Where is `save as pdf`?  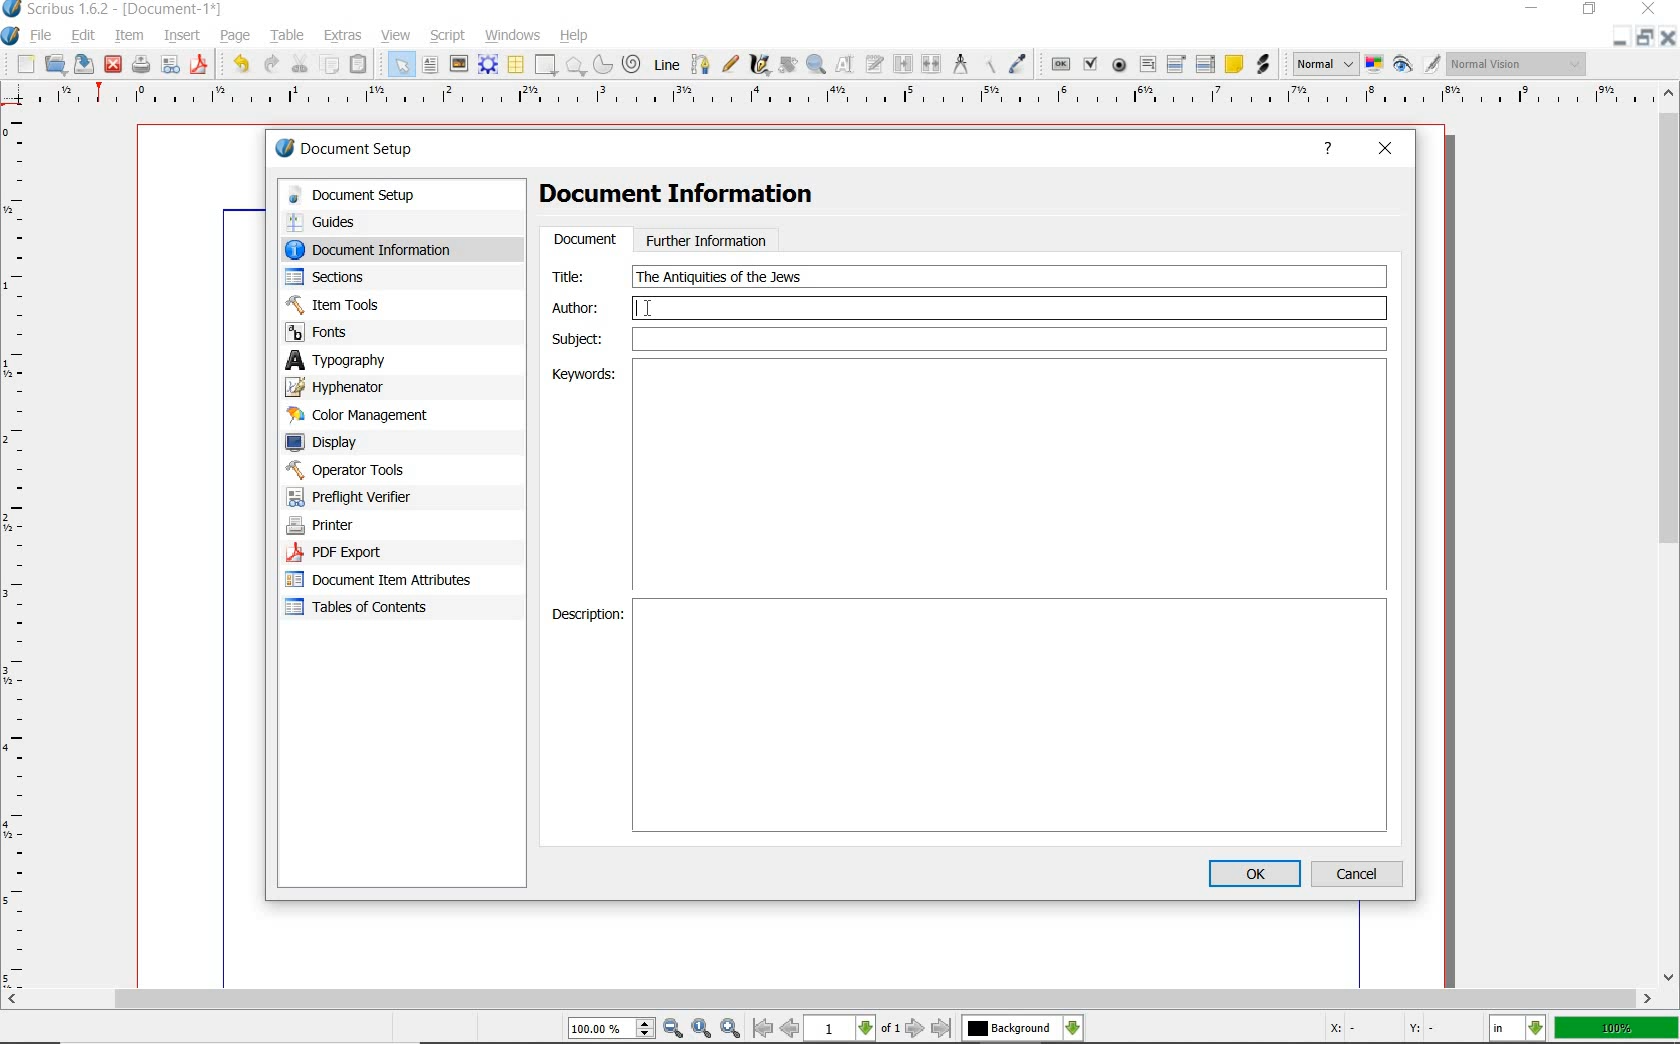 save as pdf is located at coordinates (199, 67).